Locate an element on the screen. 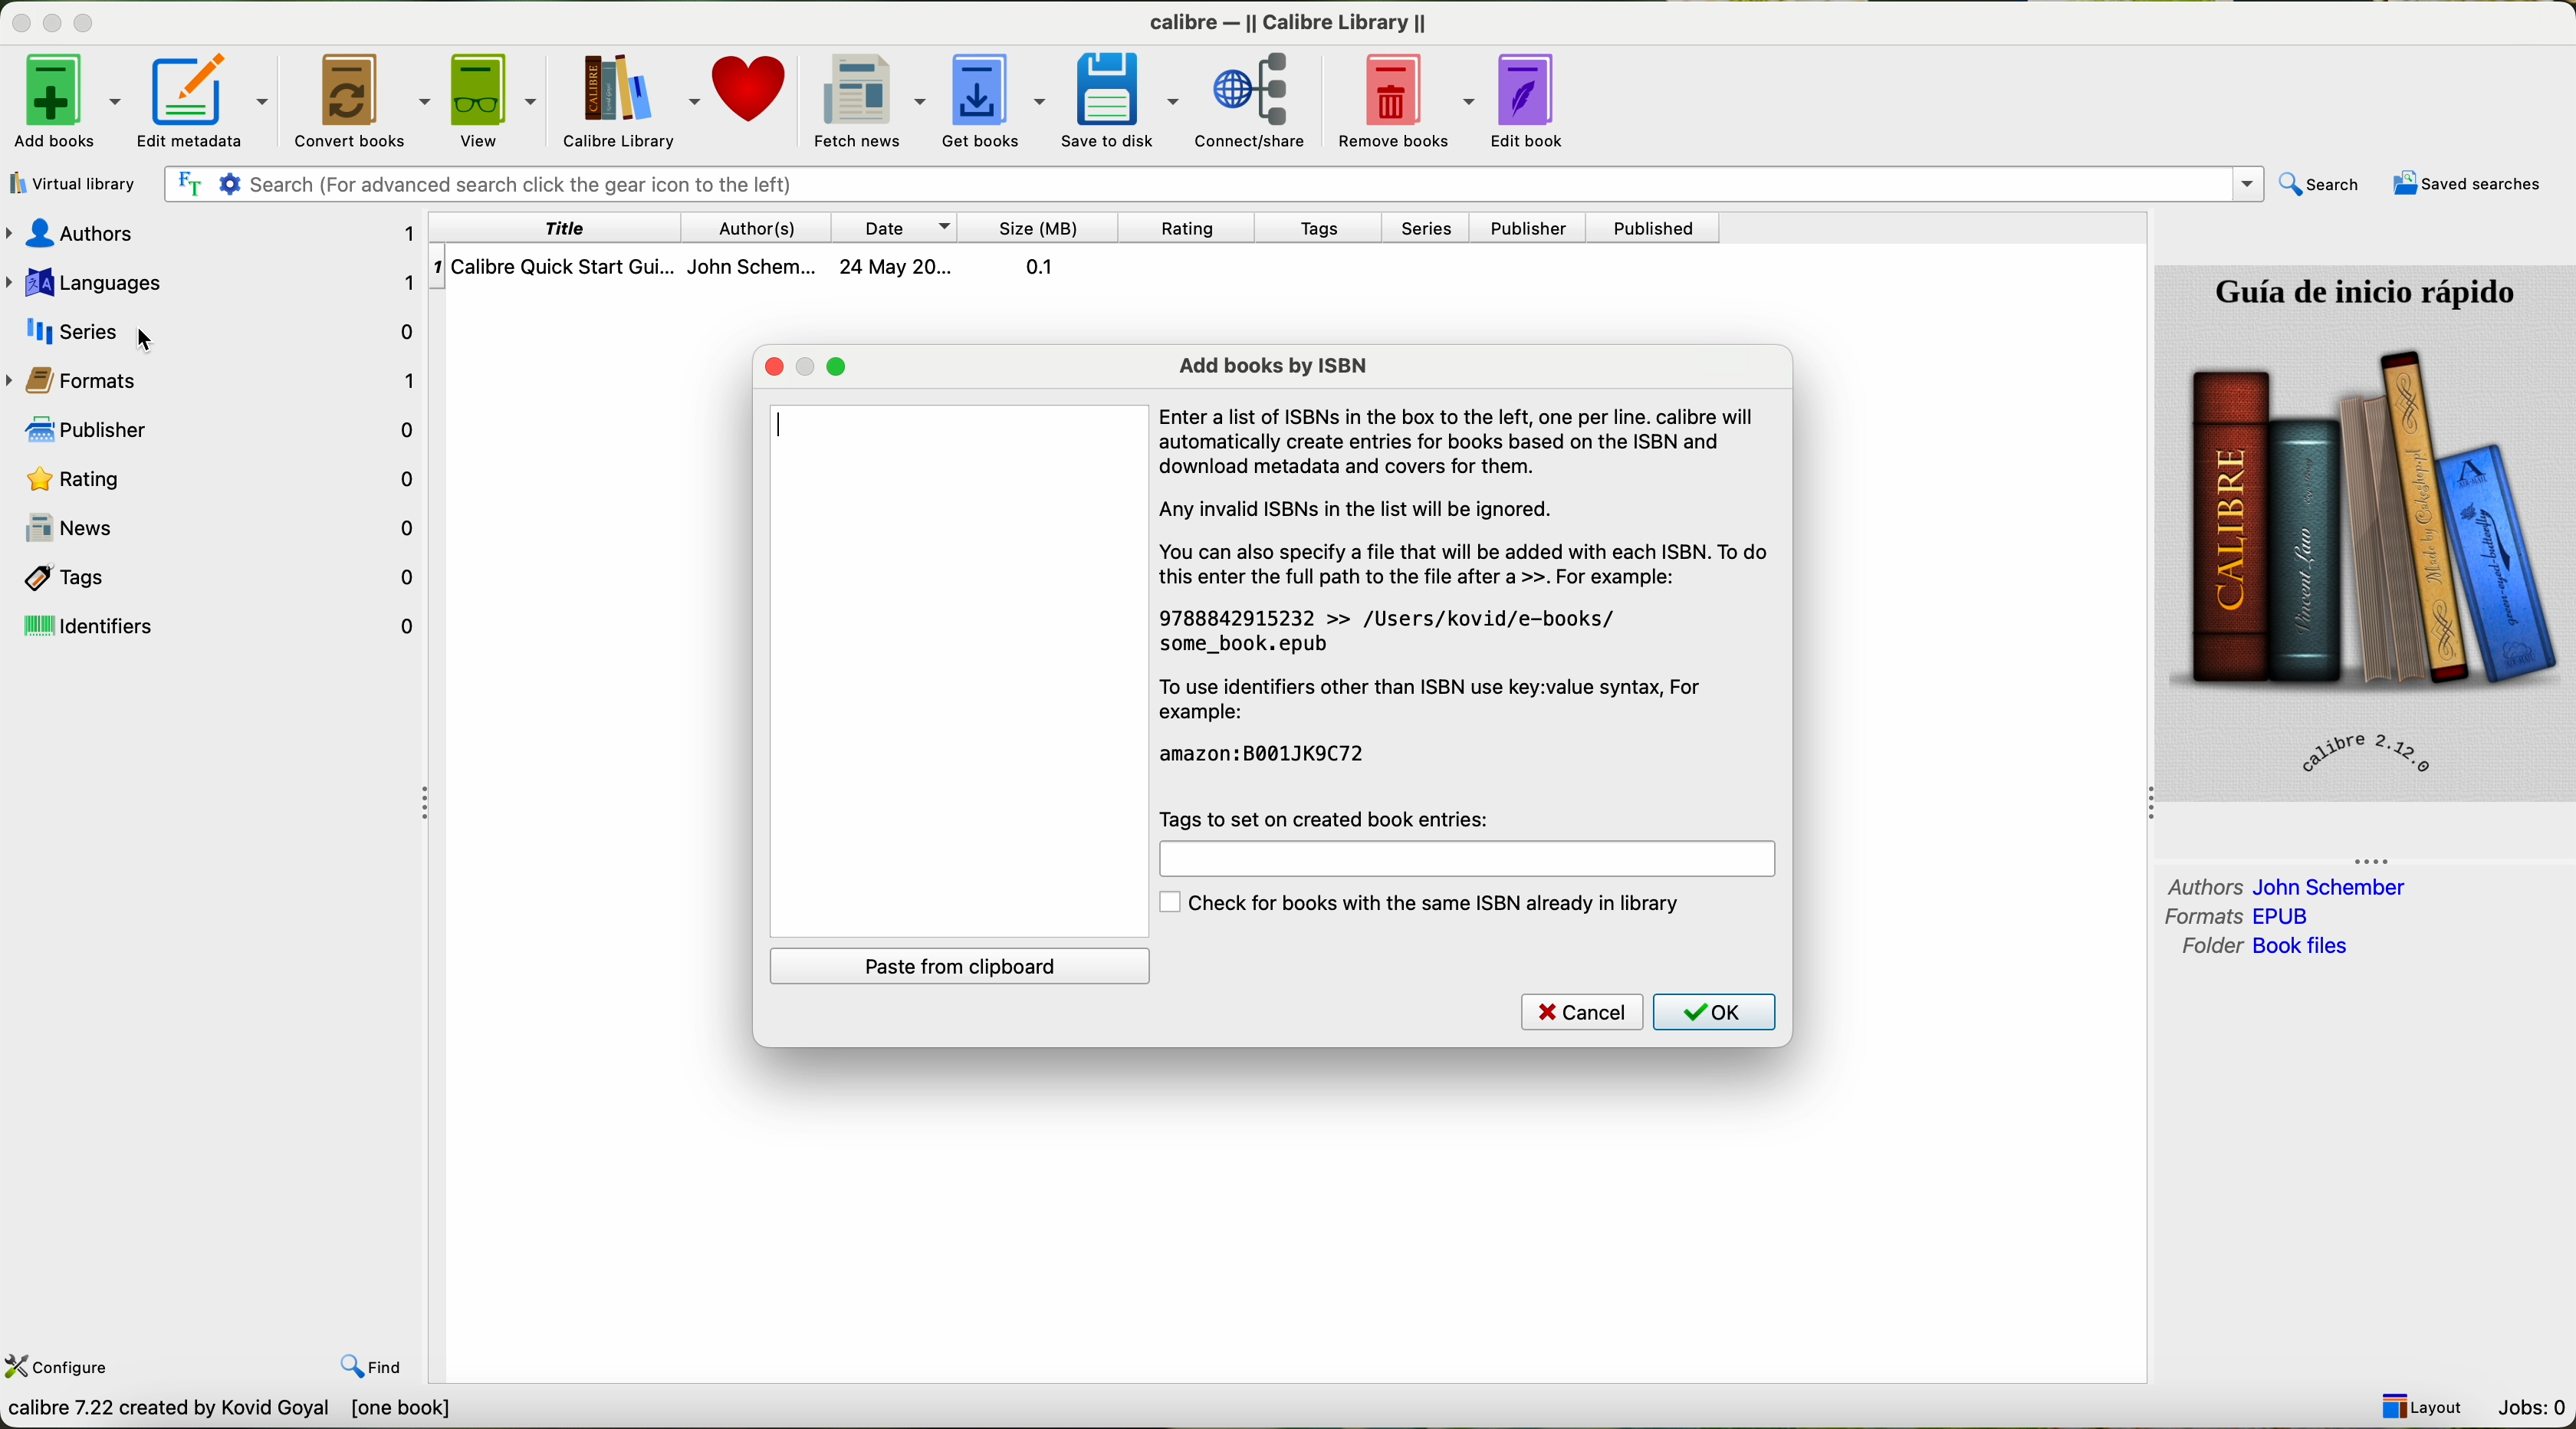 This screenshot has height=1429, width=2576. folder is located at coordinates (2263, 948).